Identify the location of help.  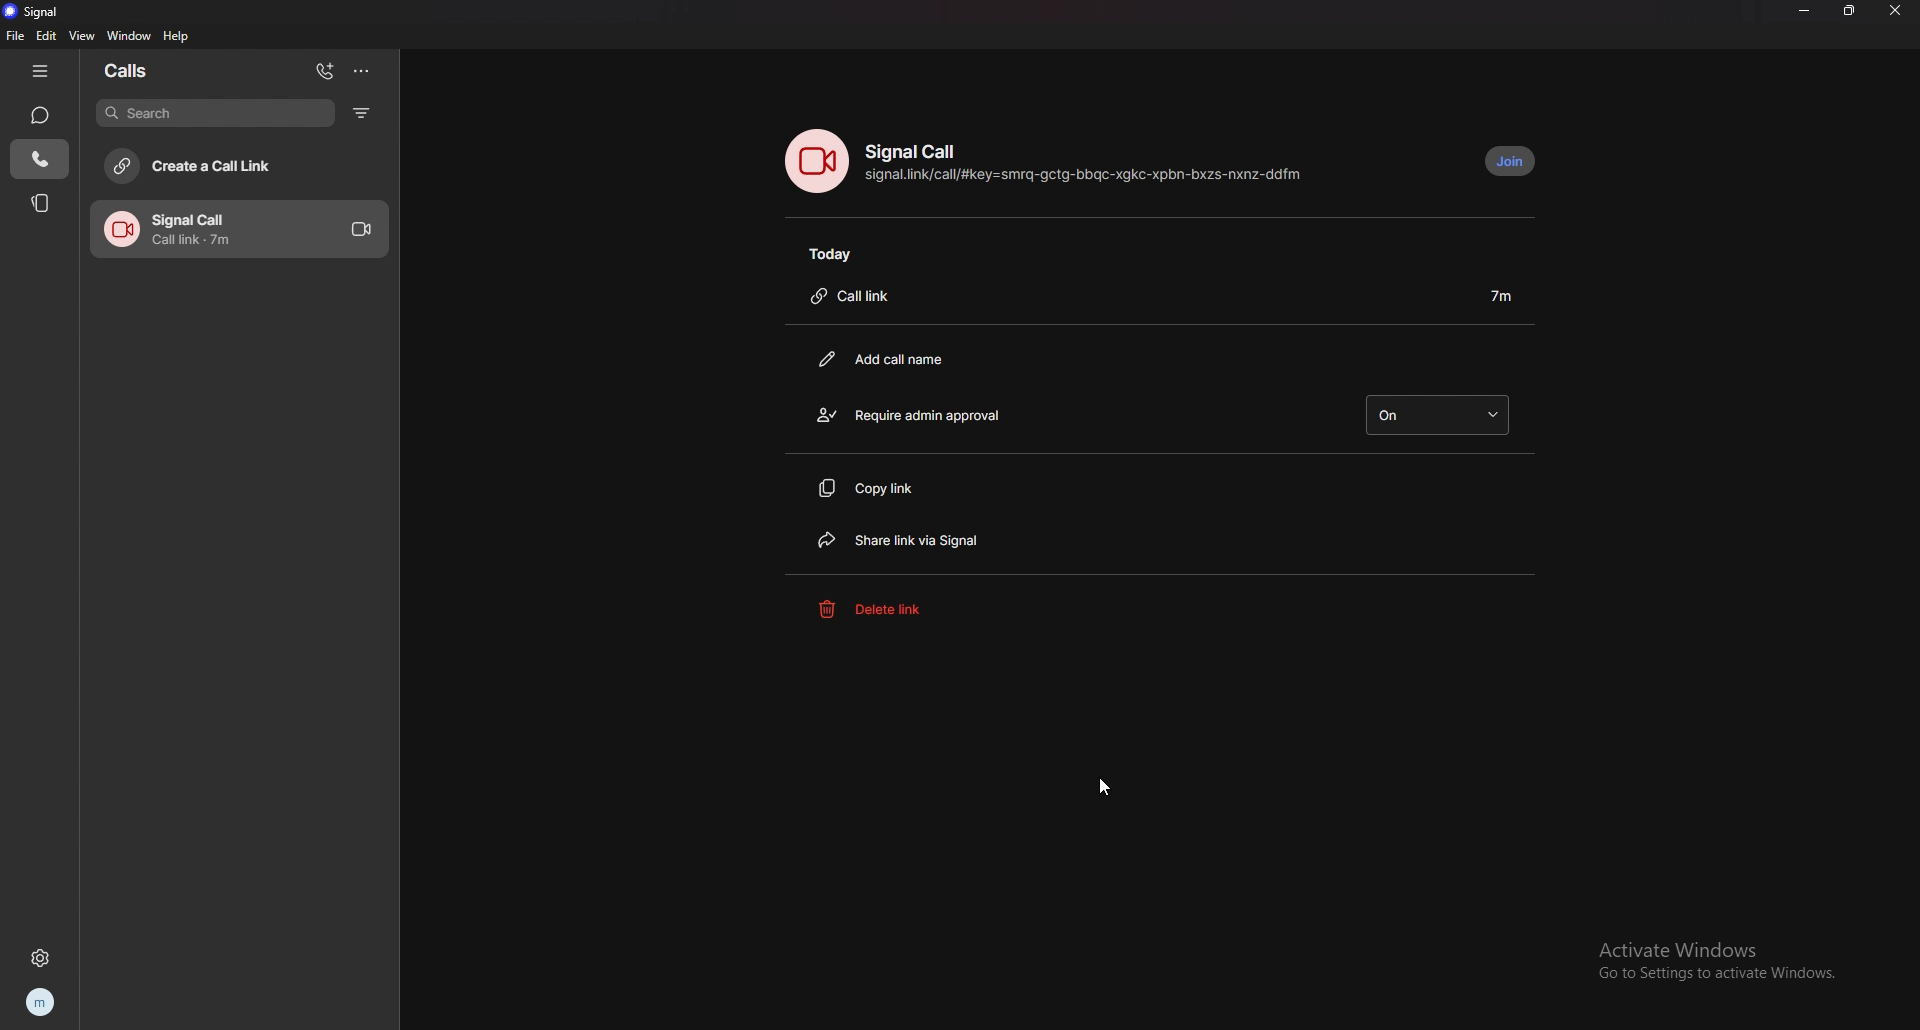
(177, 38).